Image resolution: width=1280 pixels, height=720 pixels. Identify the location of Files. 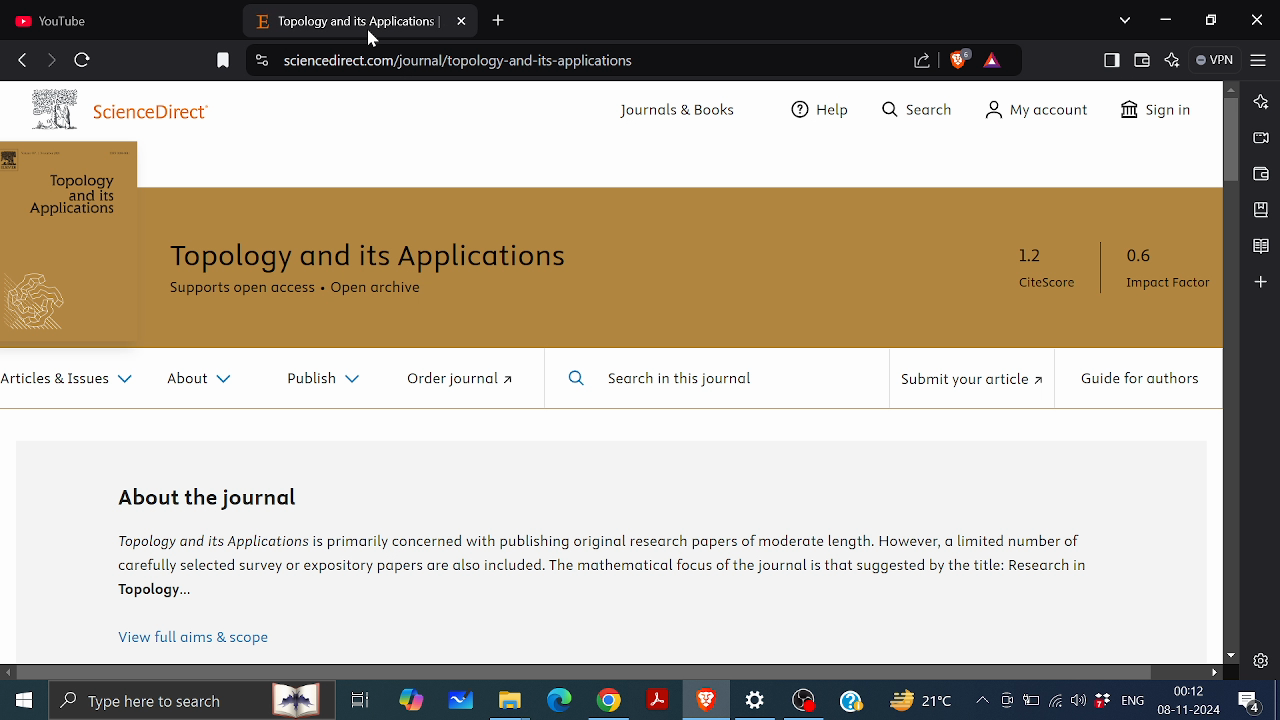
(510, 702).